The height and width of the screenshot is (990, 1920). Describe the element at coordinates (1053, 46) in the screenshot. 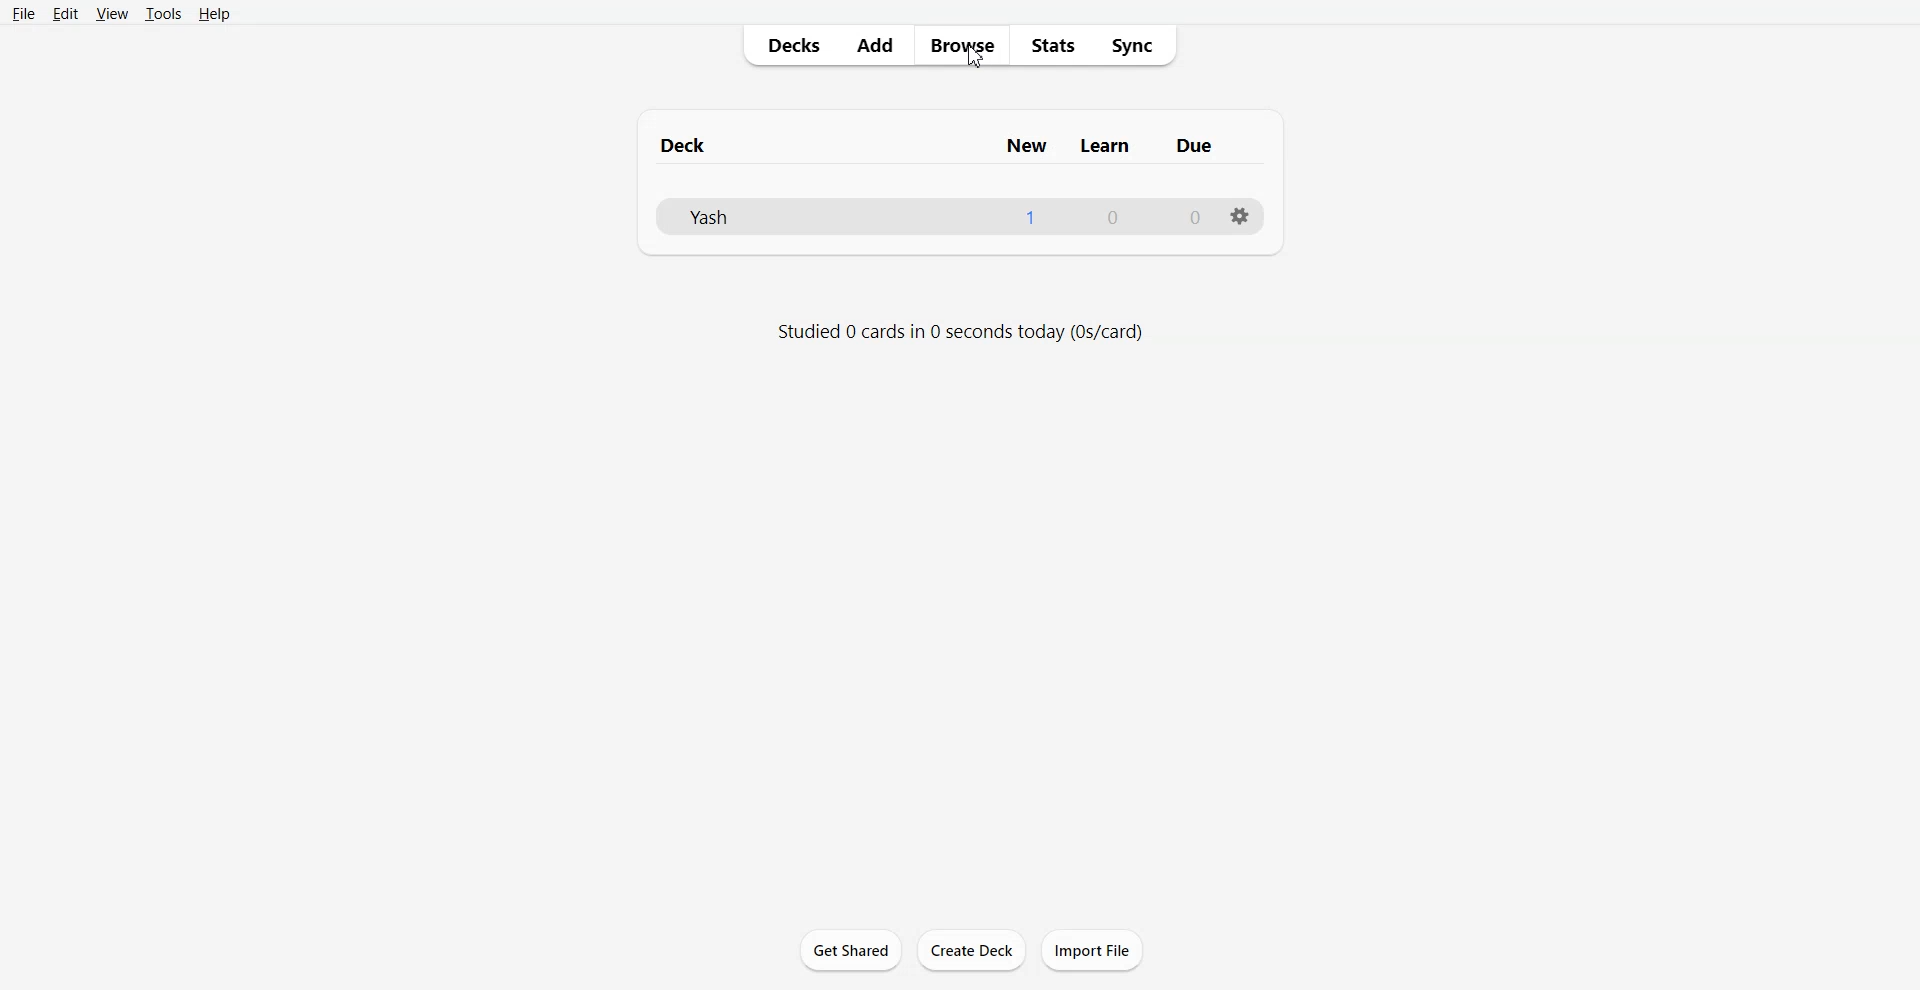

I see `Stats` at that location.